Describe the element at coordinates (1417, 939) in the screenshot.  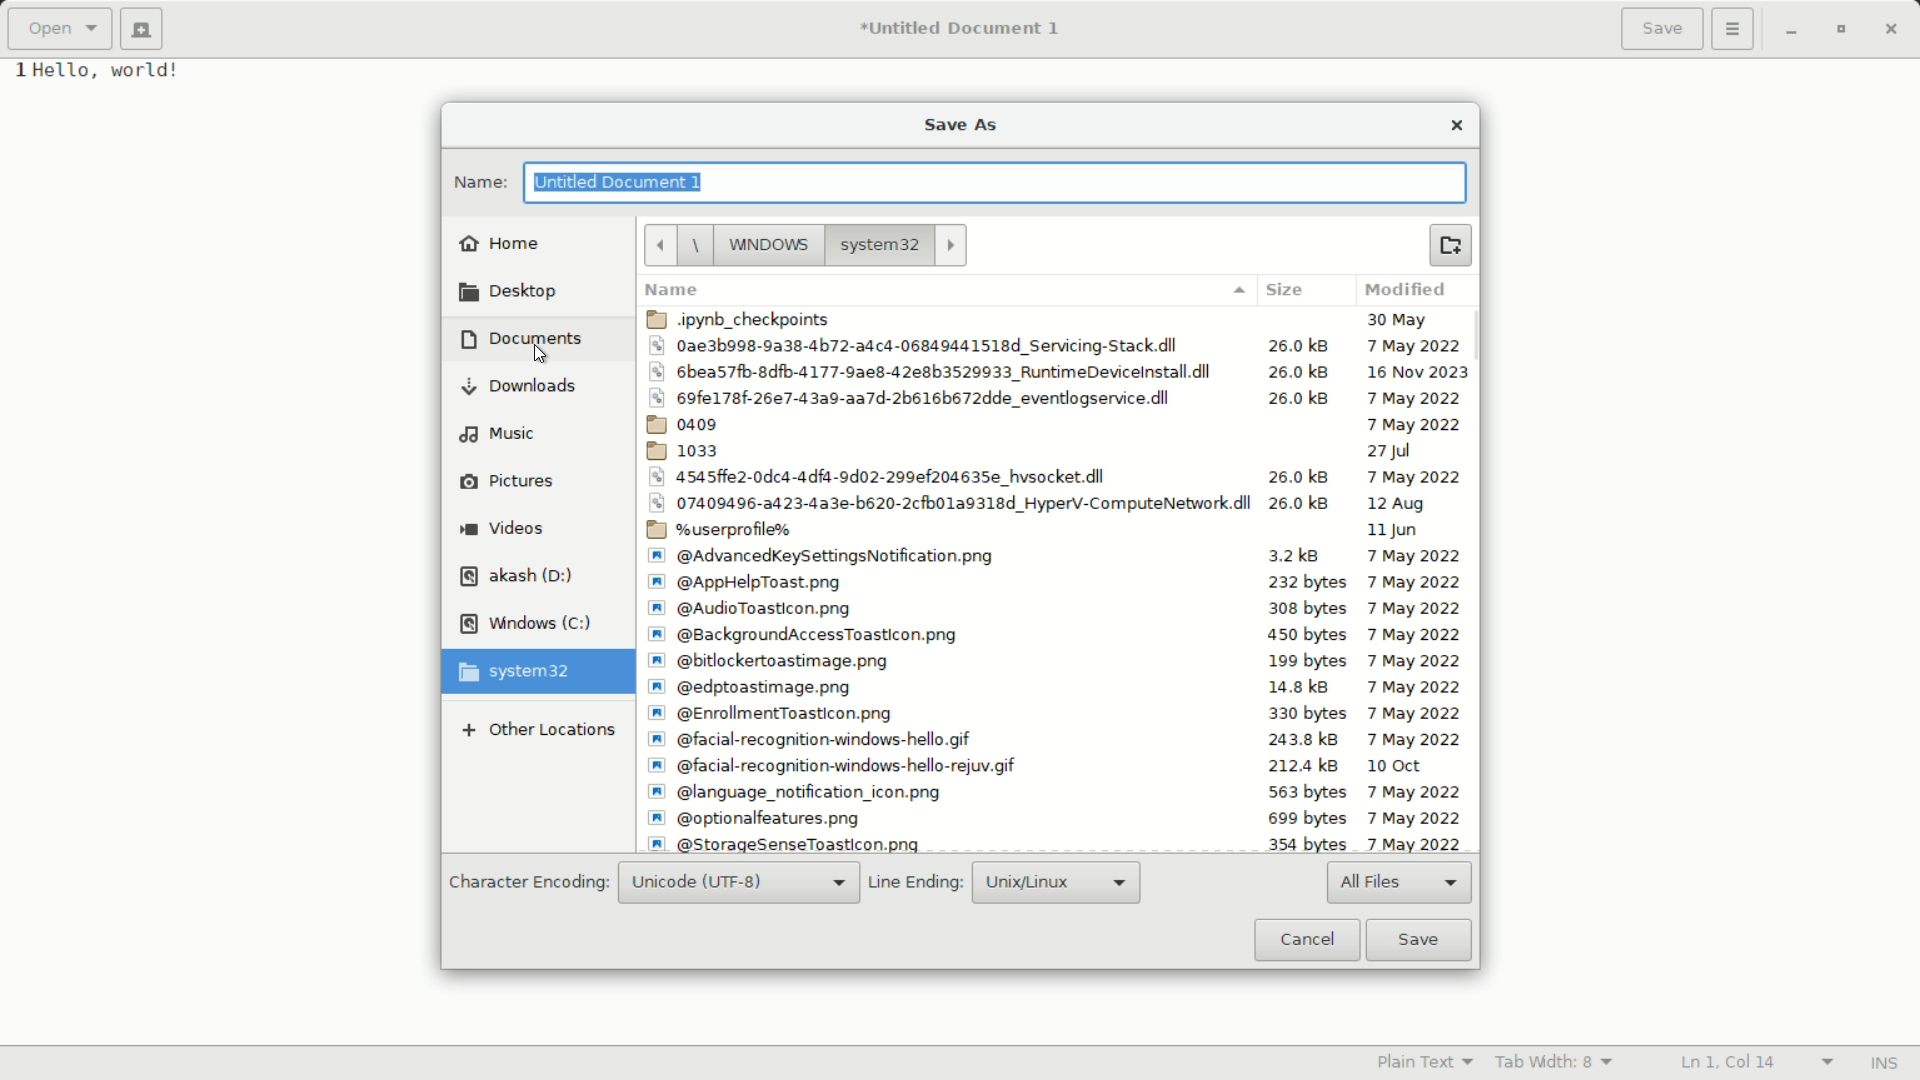
I see `save` at that location.